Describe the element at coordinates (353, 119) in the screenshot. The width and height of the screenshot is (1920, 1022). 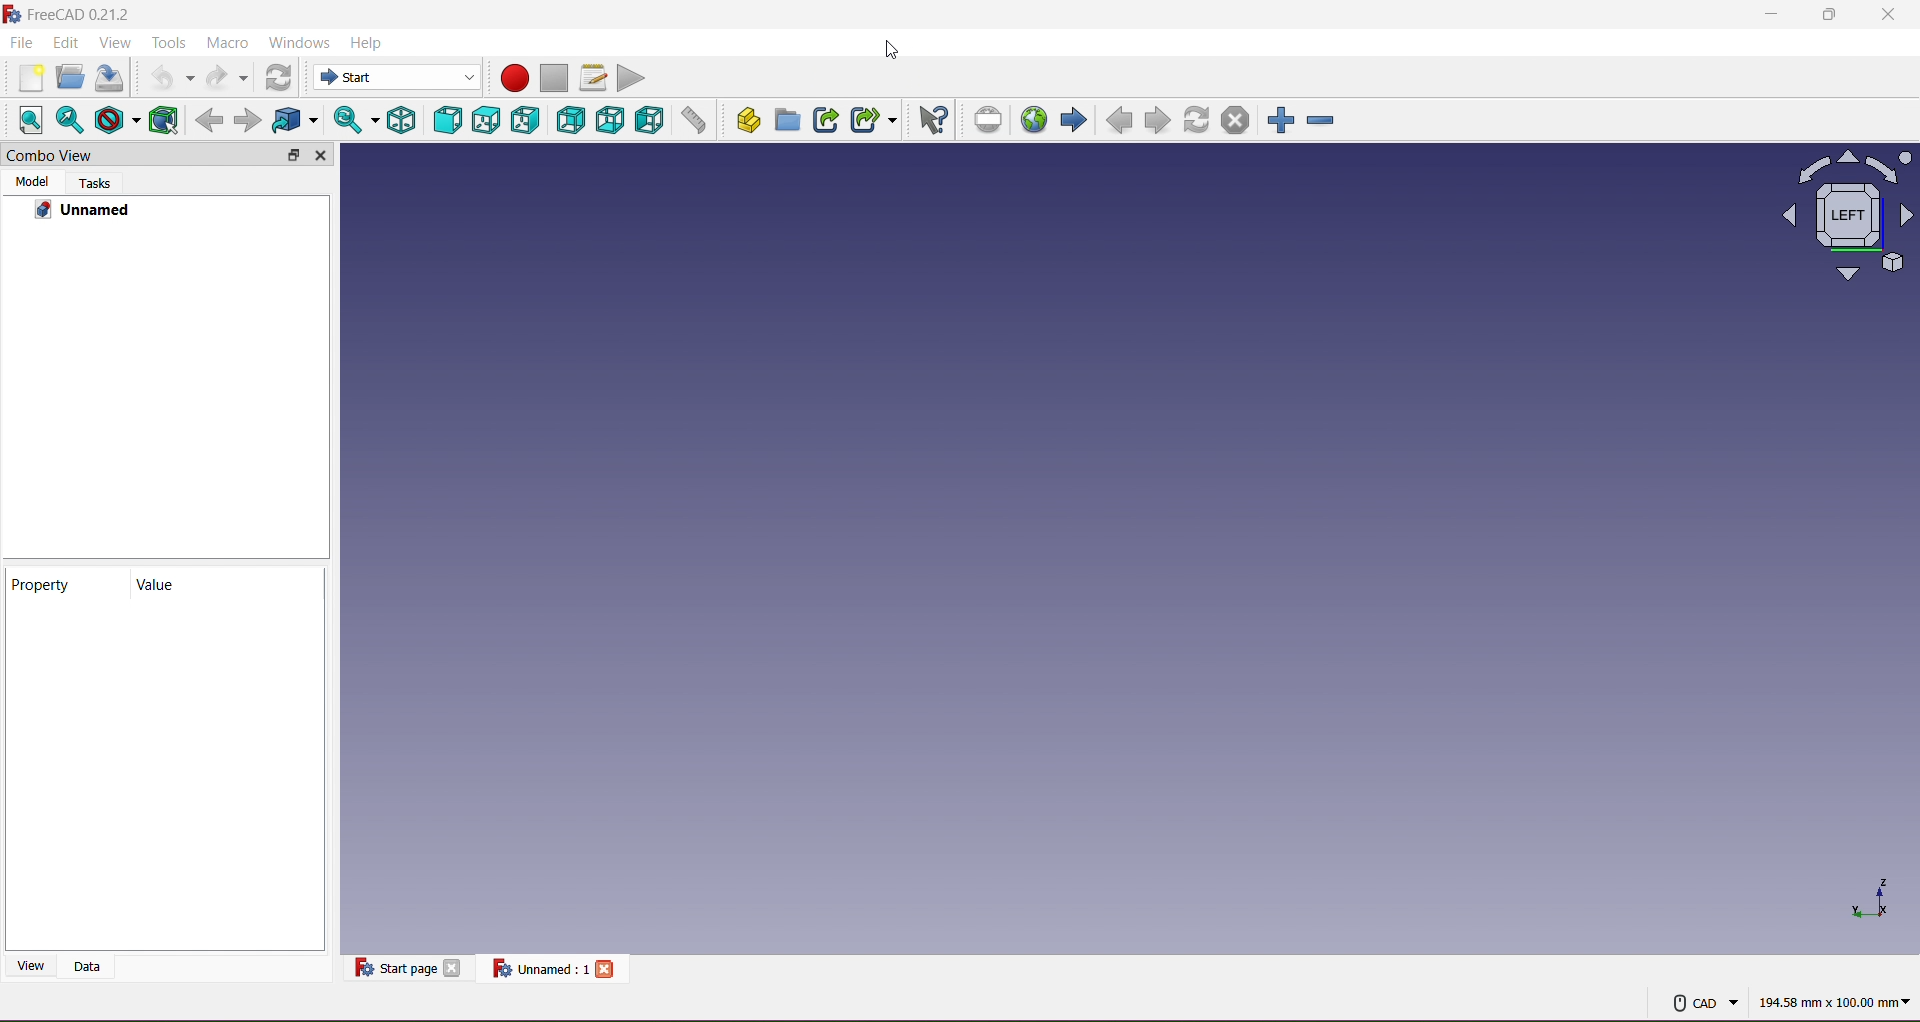
I see `Fit Selection` at that location.